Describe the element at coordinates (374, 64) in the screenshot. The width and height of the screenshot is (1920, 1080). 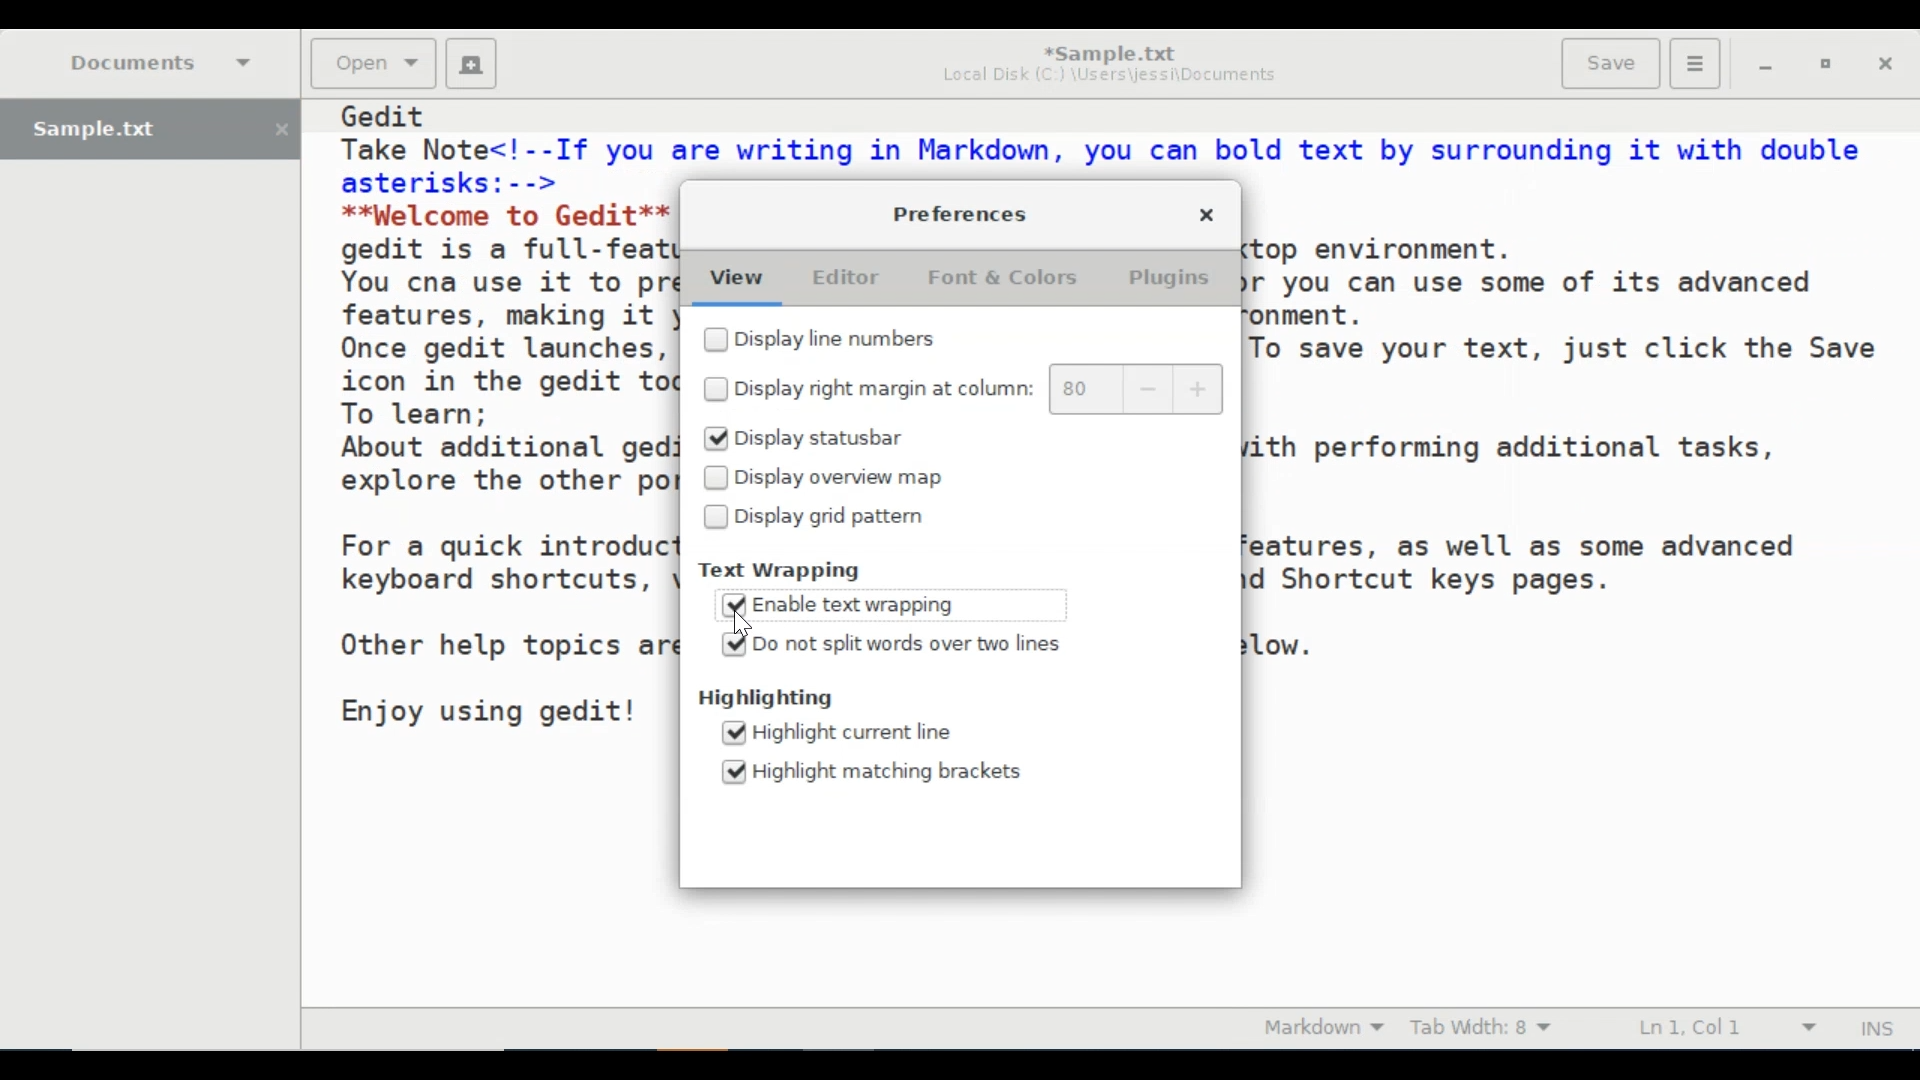
I see `Open` at that location.